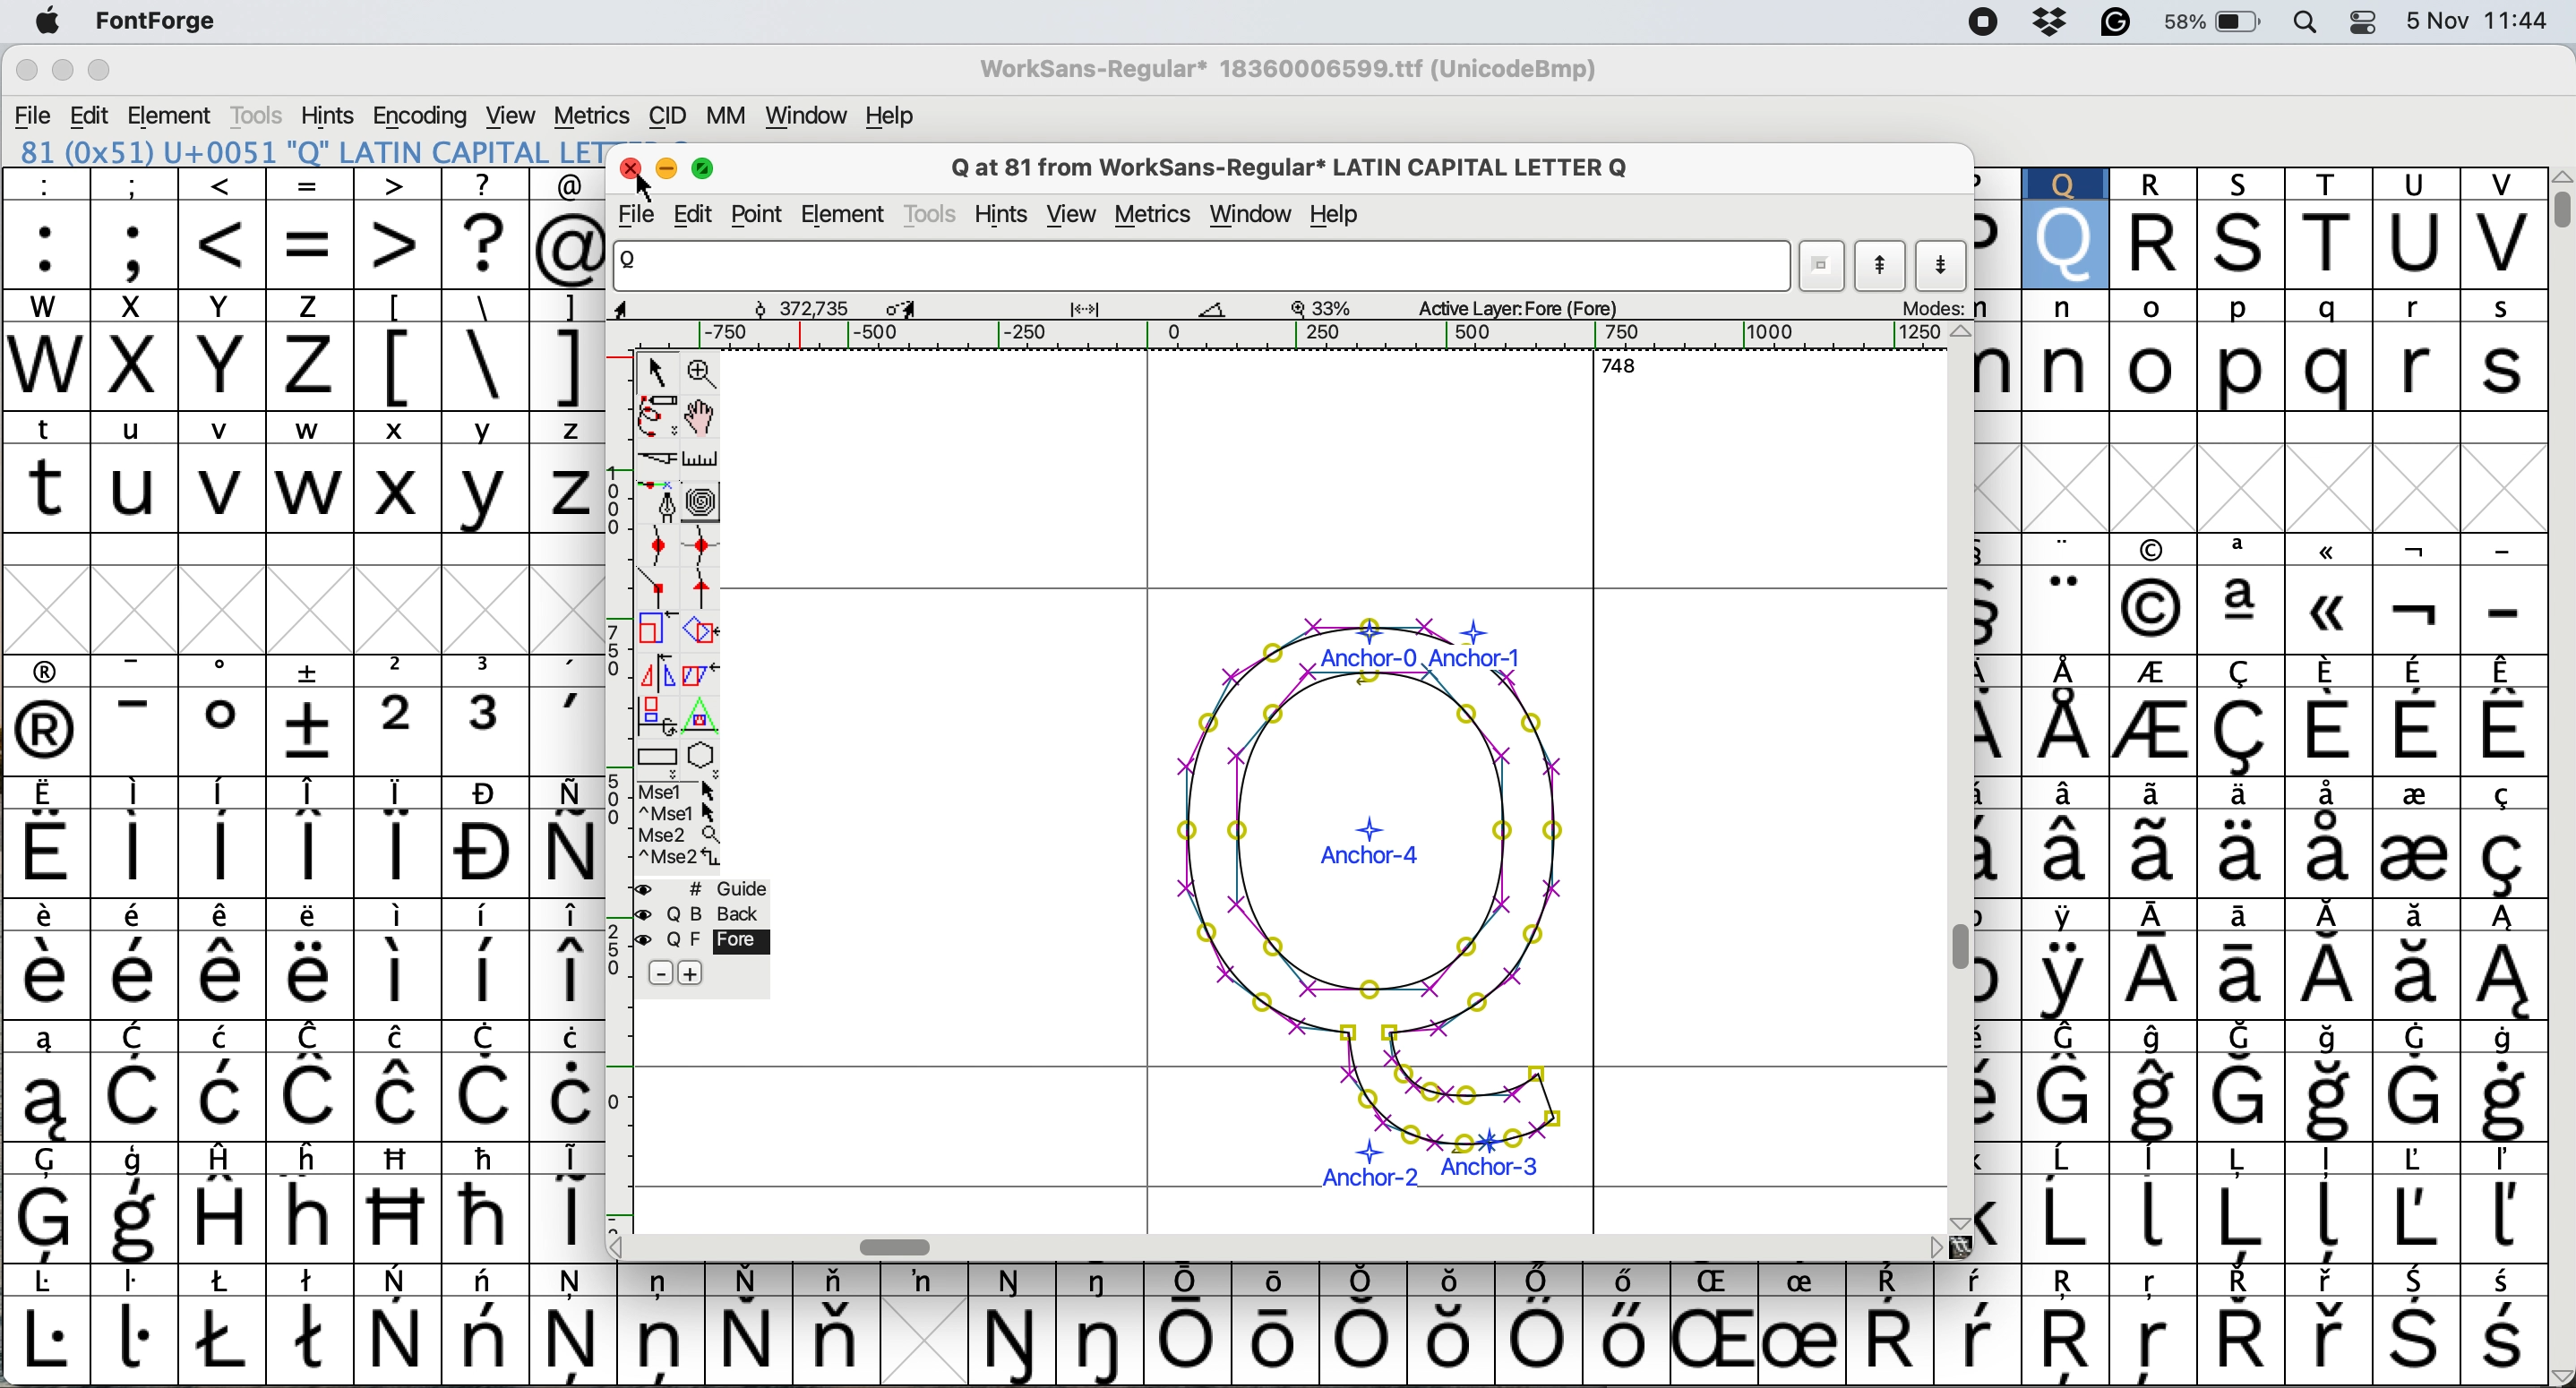 The width and height of the screenshot is (2576, 1388). I want to click on element, so click(849, 214).